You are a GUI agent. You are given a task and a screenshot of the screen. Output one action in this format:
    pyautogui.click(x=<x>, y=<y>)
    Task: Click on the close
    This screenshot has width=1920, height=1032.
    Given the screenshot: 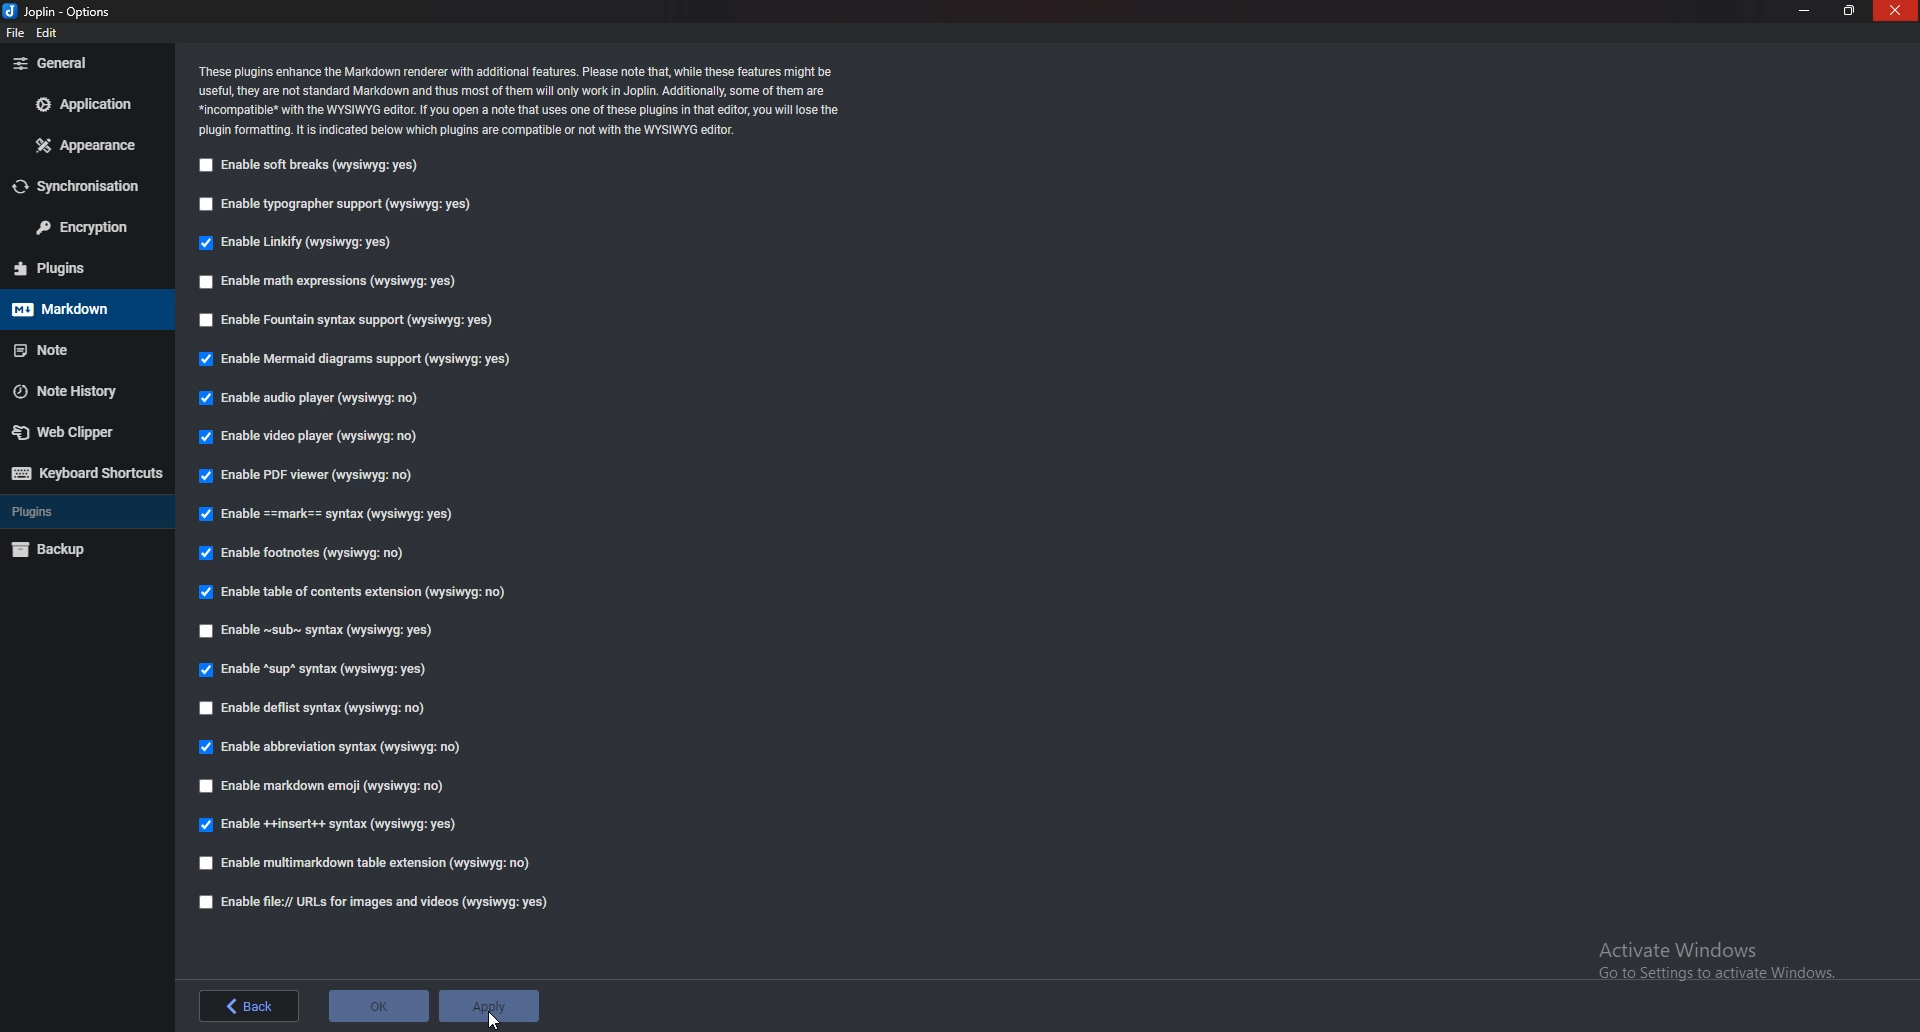 What is the action you would take?
    pyautogui.click(x=1895, y=11)
    